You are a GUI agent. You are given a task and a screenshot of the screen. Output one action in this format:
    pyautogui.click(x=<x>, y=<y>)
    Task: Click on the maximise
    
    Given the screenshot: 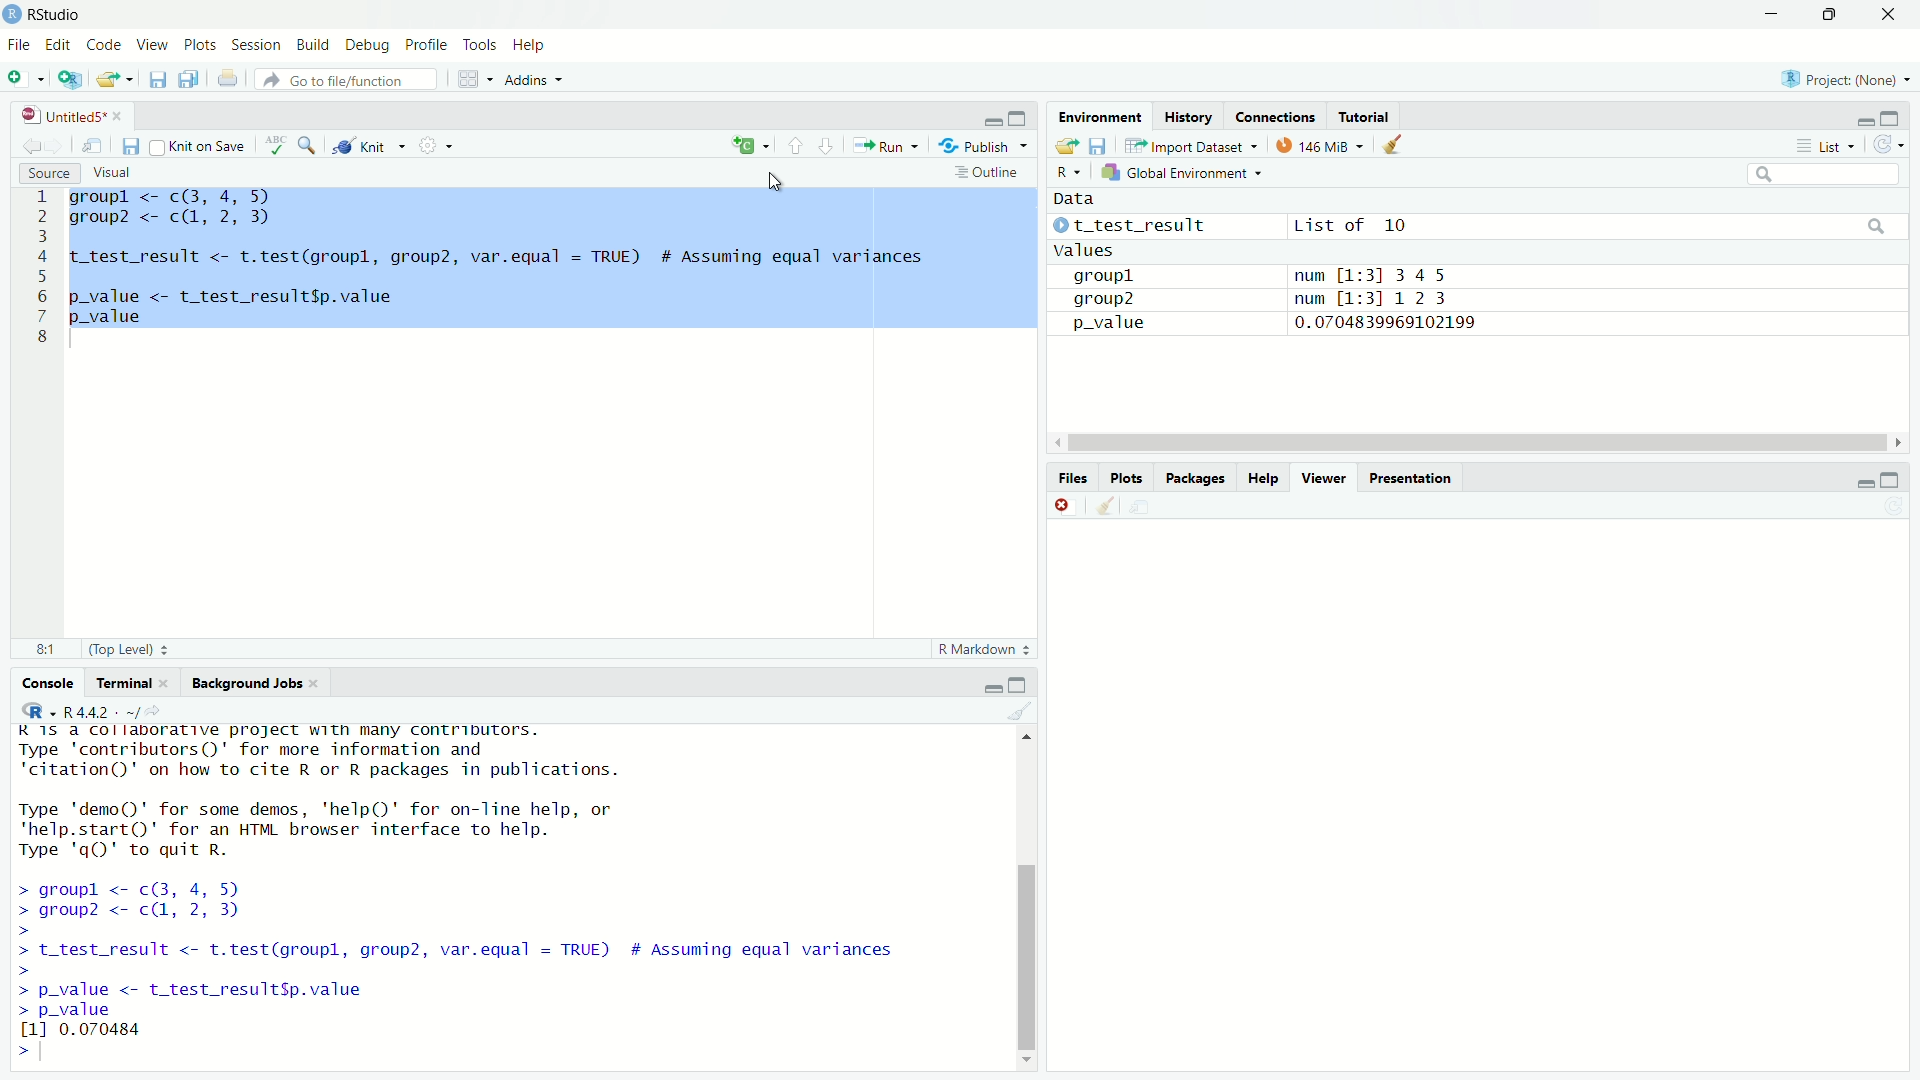 What is the action you would take?
    pyautogui.click(x=1894, y=476)
    